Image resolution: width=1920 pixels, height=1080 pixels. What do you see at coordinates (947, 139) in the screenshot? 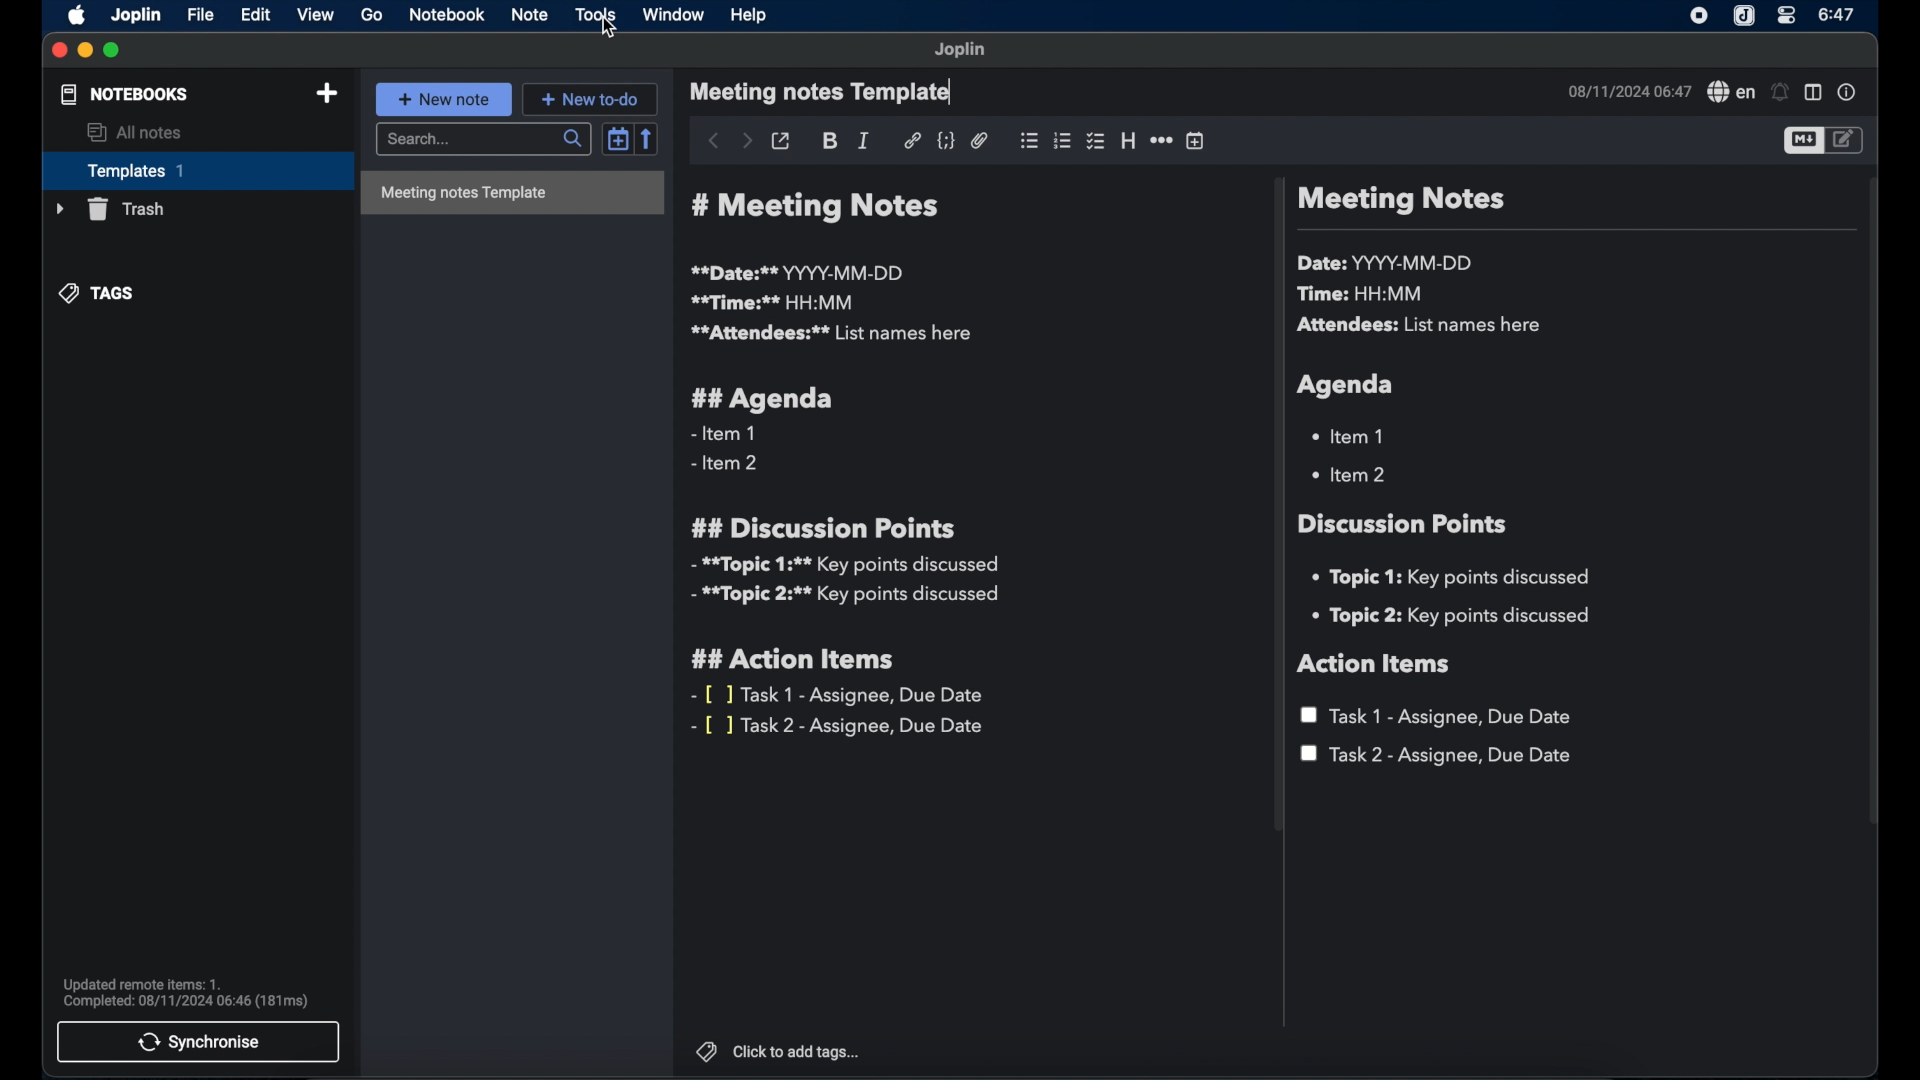
I see `code` at bounding box center [947, 139].